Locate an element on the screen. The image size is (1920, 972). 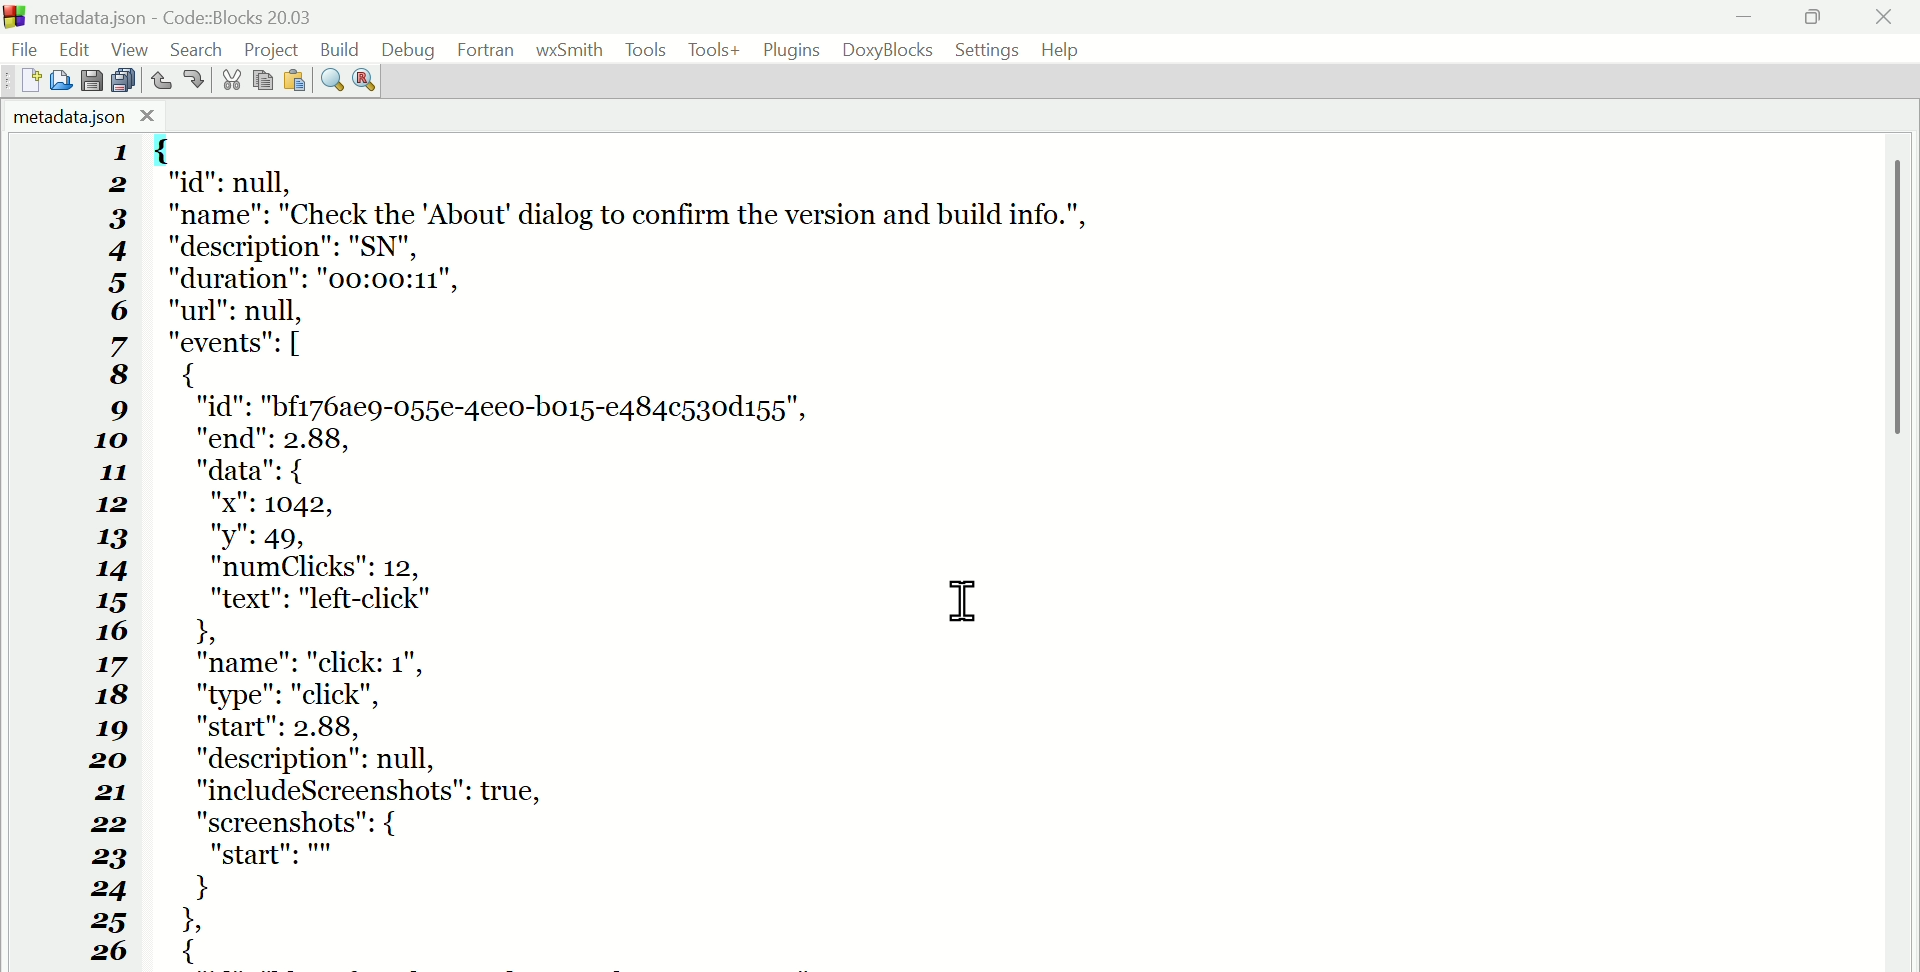
Search is located at coordinates (203, 47).